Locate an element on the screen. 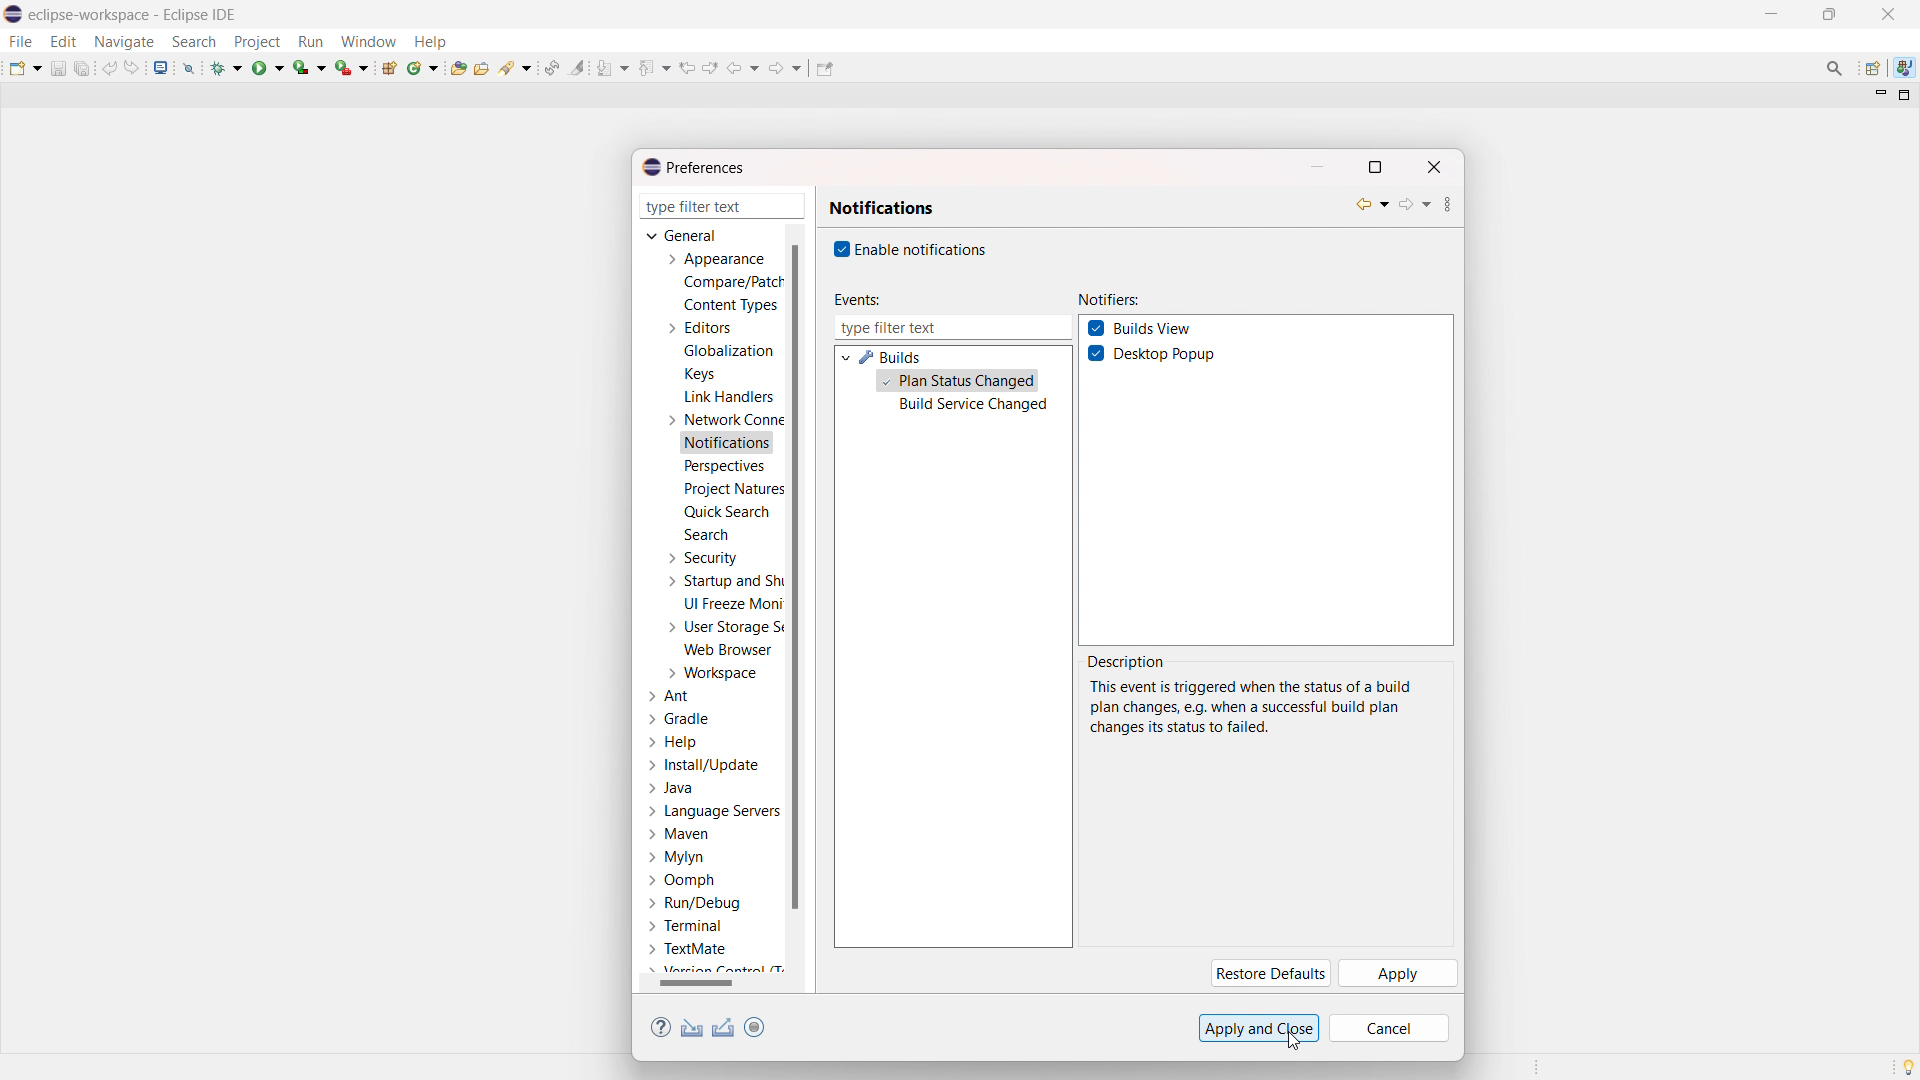 Image resolution: width=1920 pixels, height=1080 pixels. back is located at coordinates (743, 68).